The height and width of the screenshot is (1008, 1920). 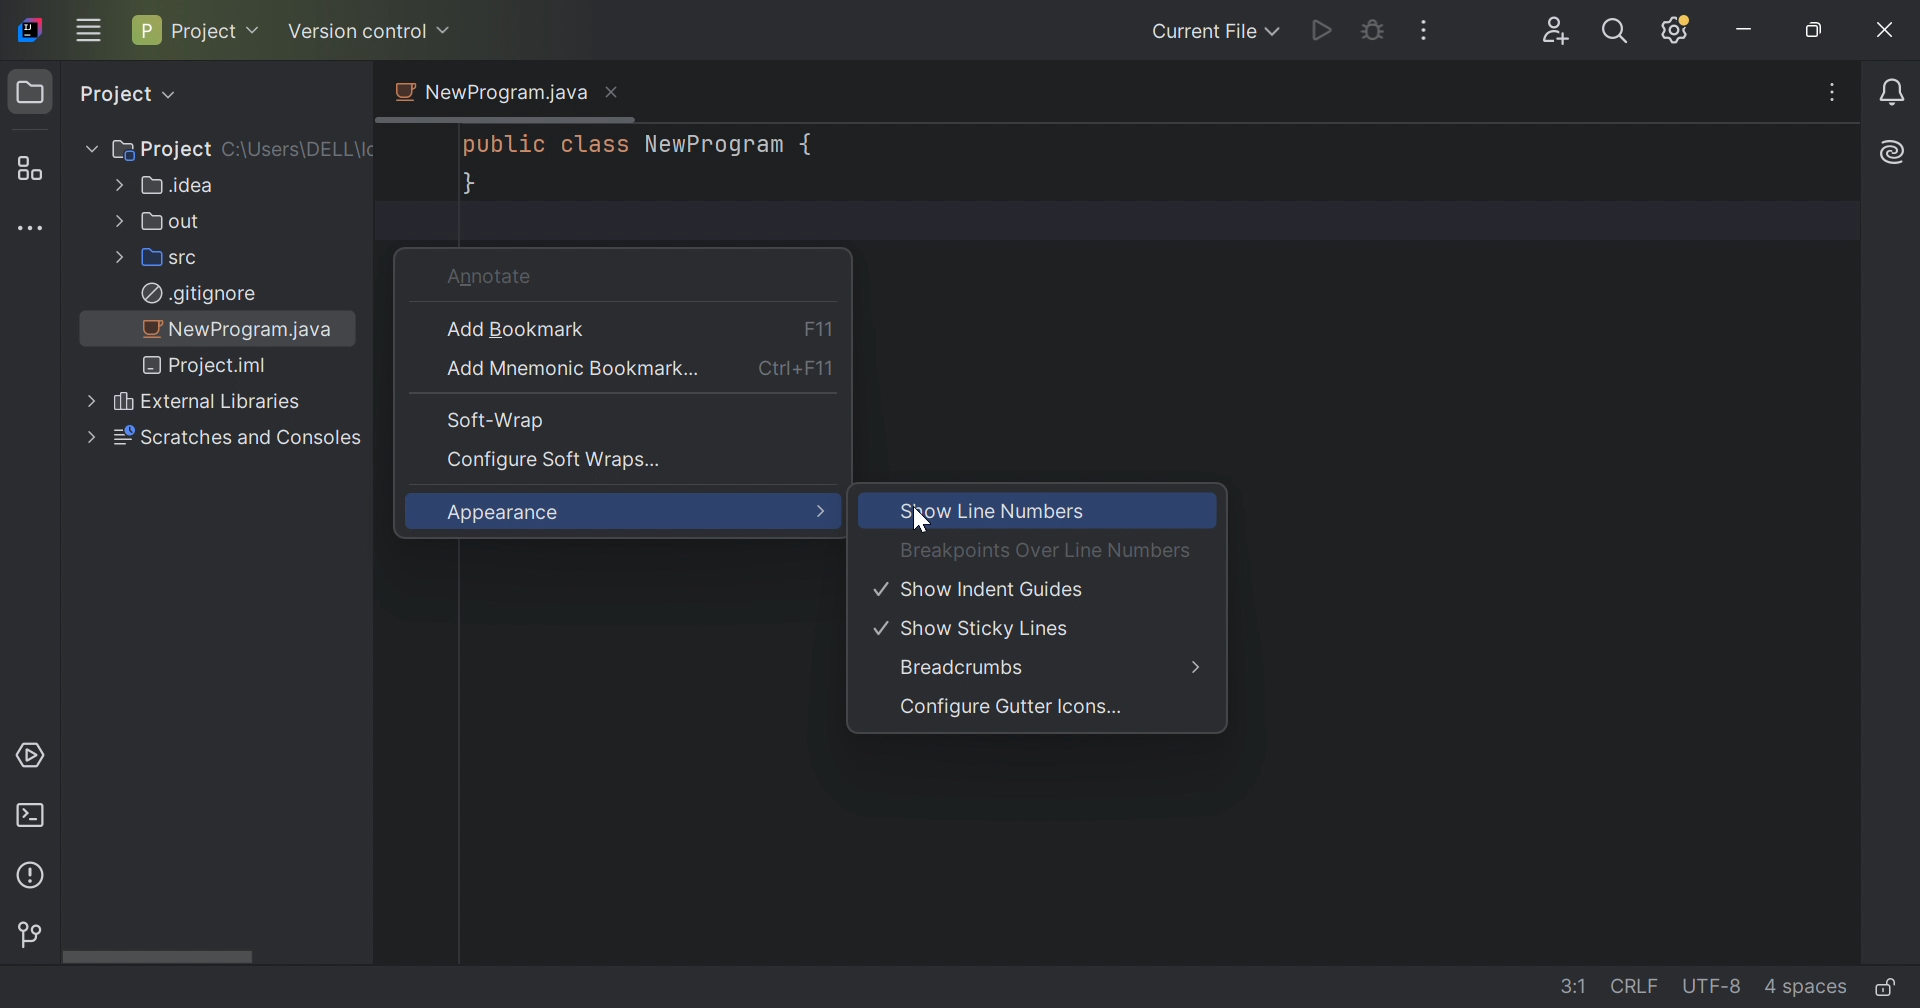 I want to click on More actions, so click(x=1426, y=32).